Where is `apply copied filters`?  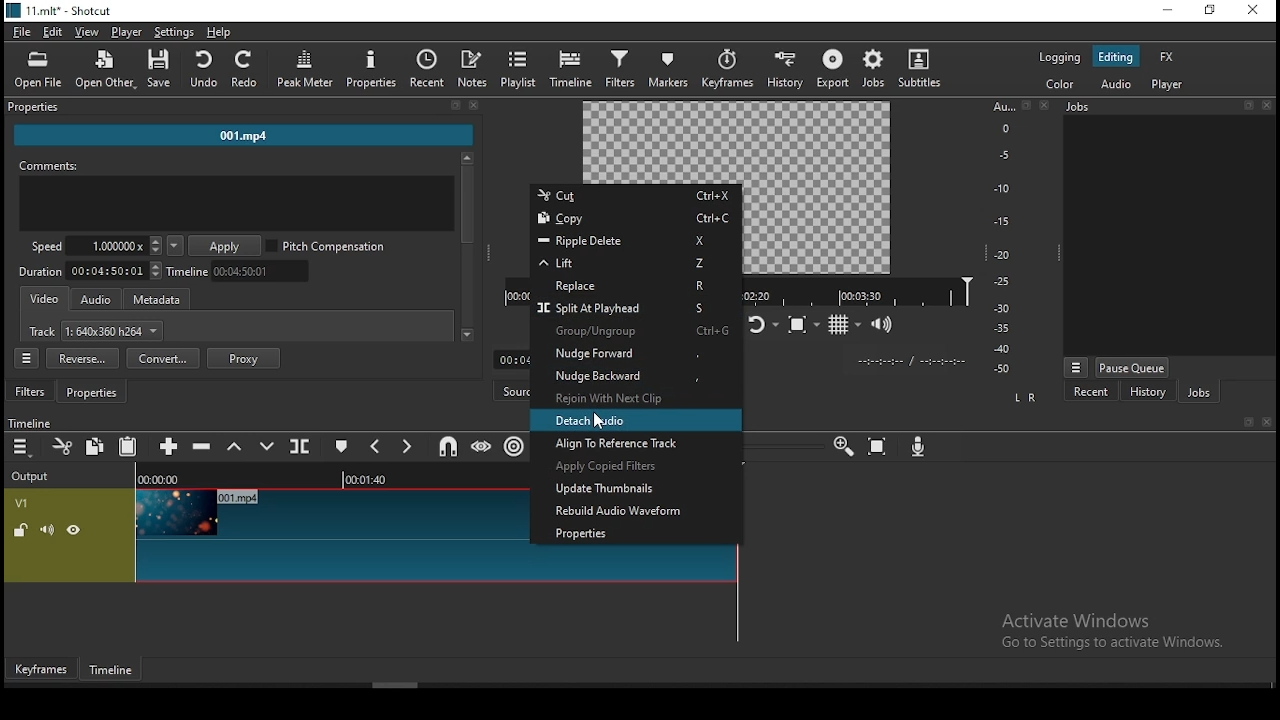 apply copied filters is located at coordinates (633, 467).